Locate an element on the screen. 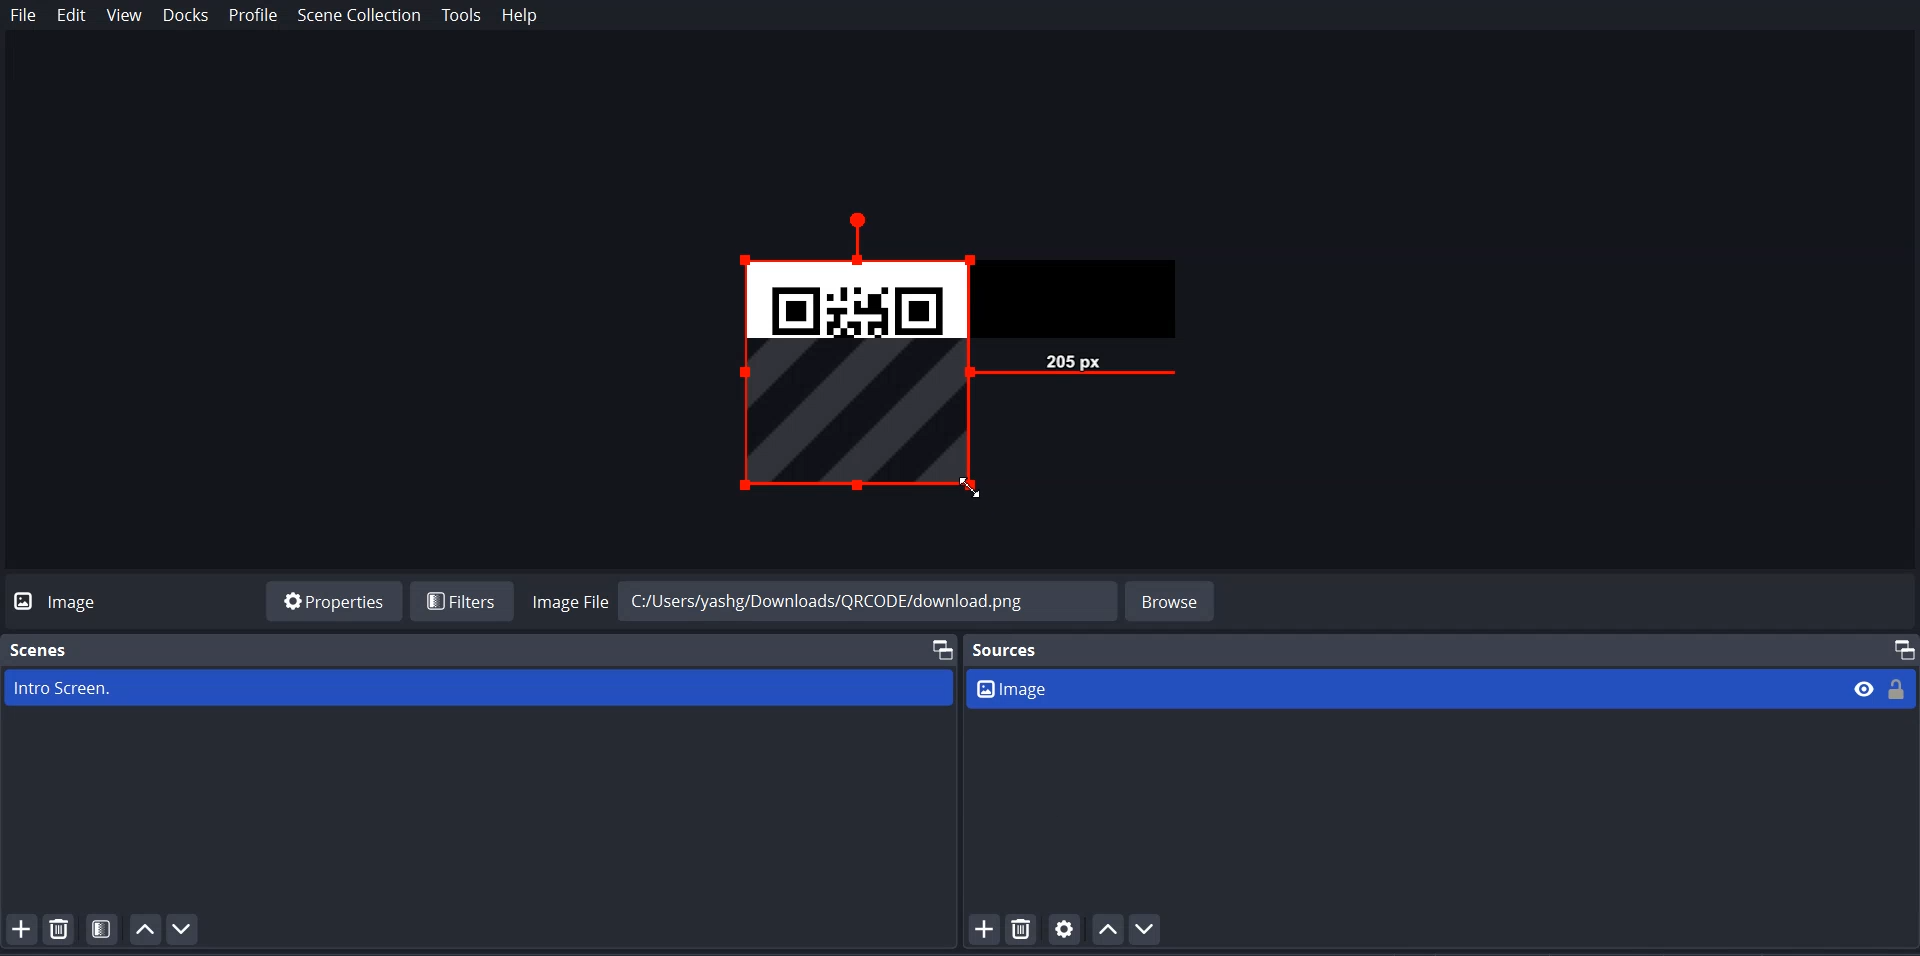 The image size is (1920, 956). Maximize is located at coordinates (1901, 645).